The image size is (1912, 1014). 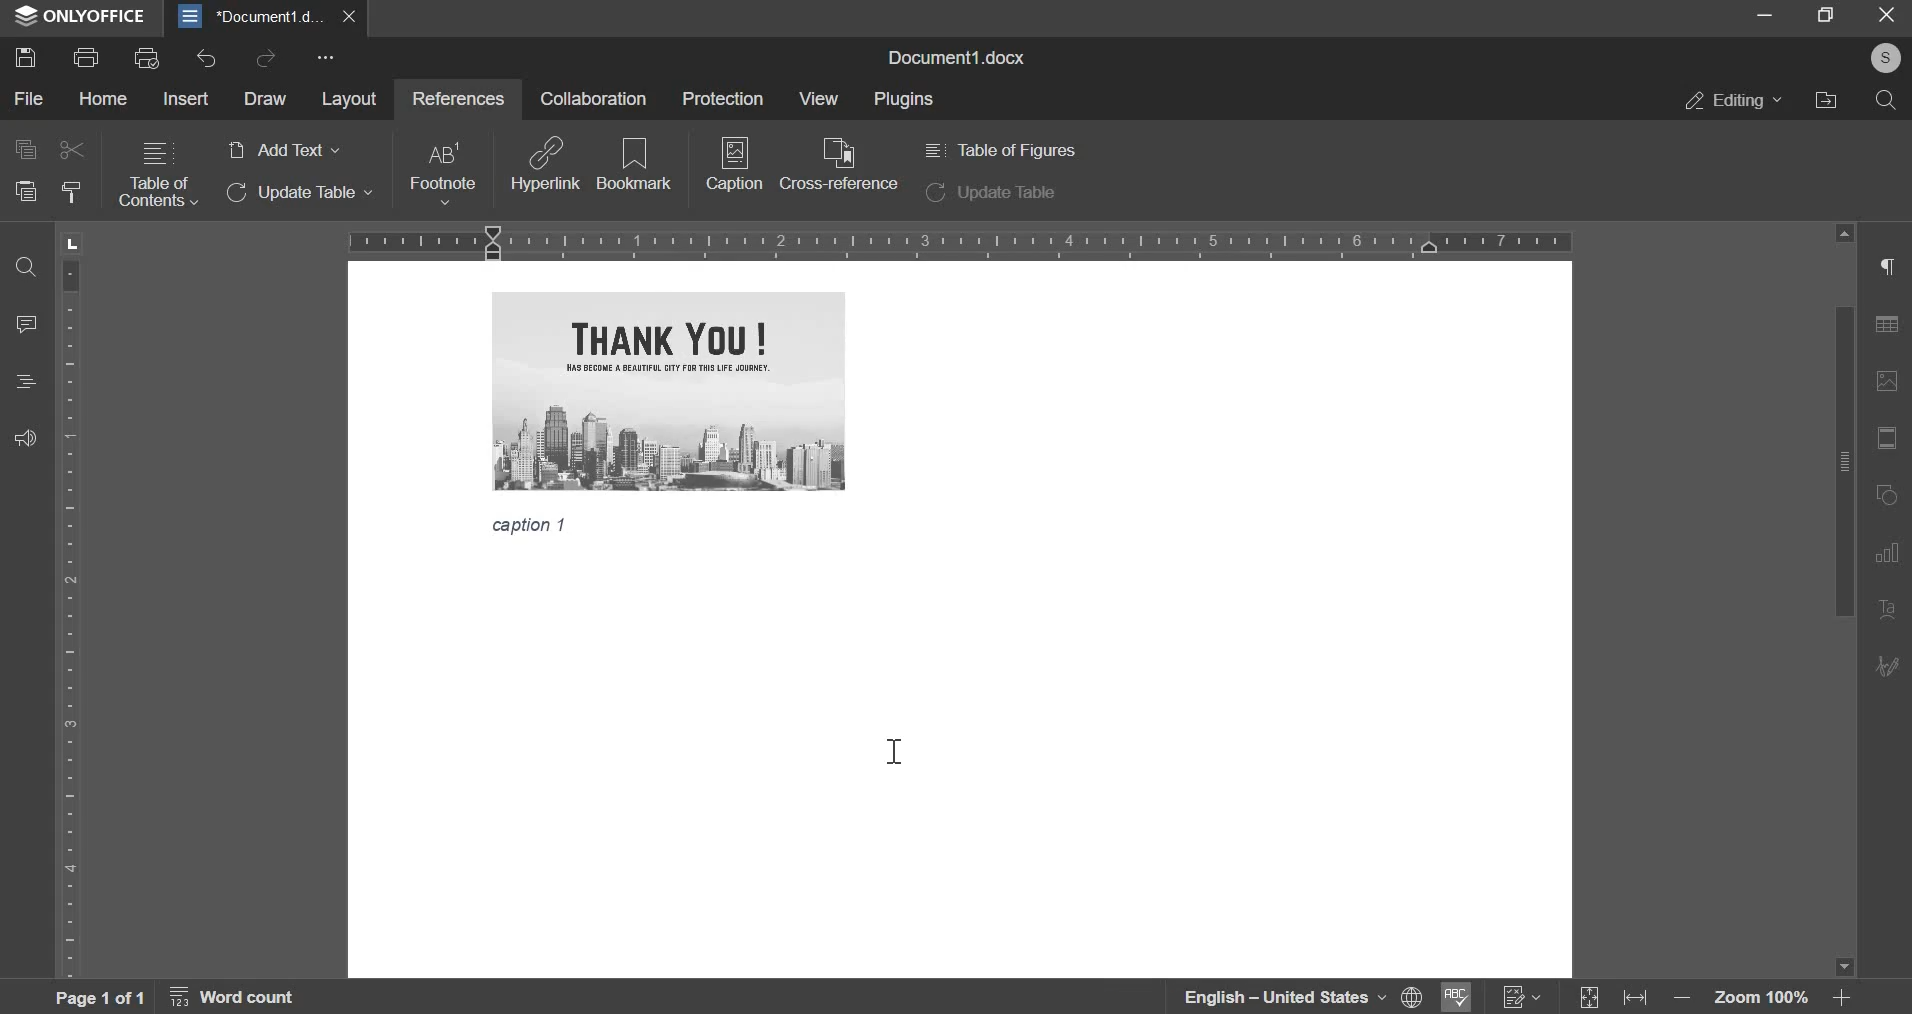 I want to click on protection, so click(x=722, y=97).